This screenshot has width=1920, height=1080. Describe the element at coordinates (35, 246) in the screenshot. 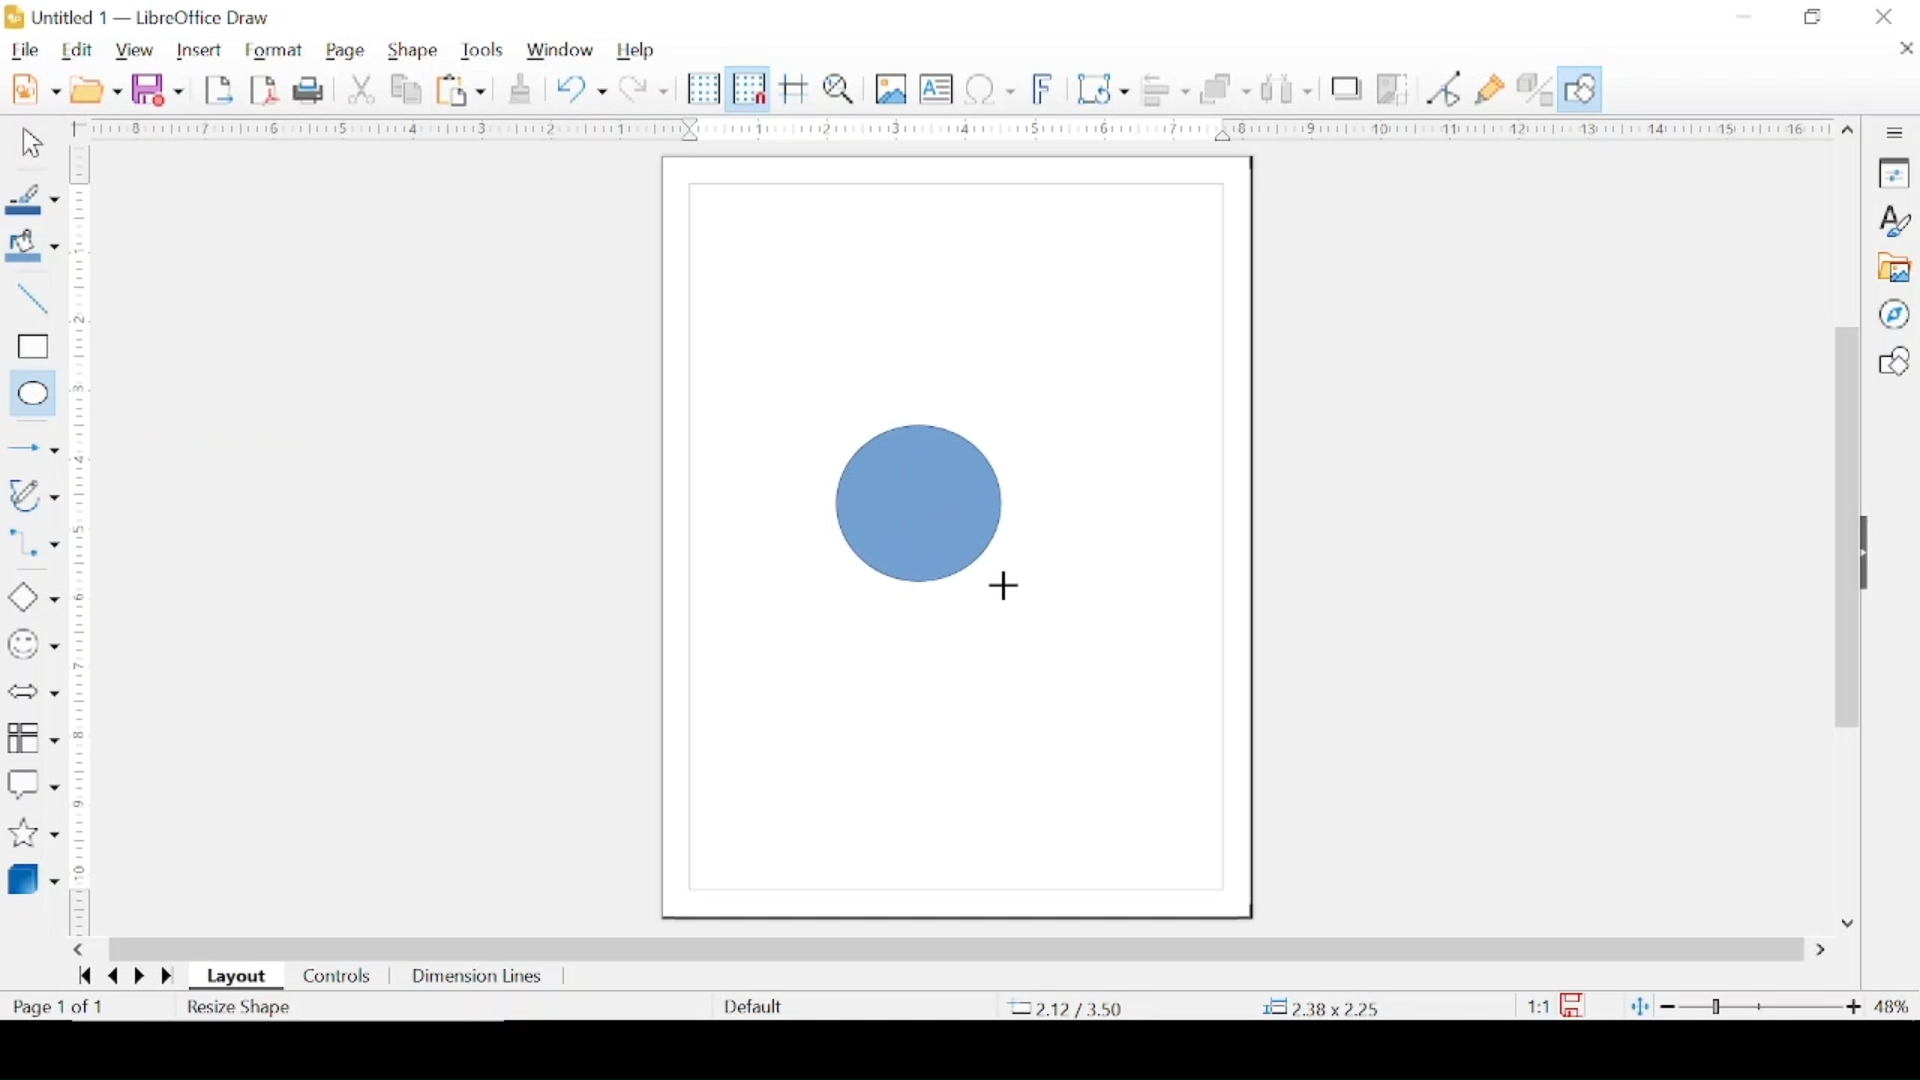

I see `fill color` at that location.